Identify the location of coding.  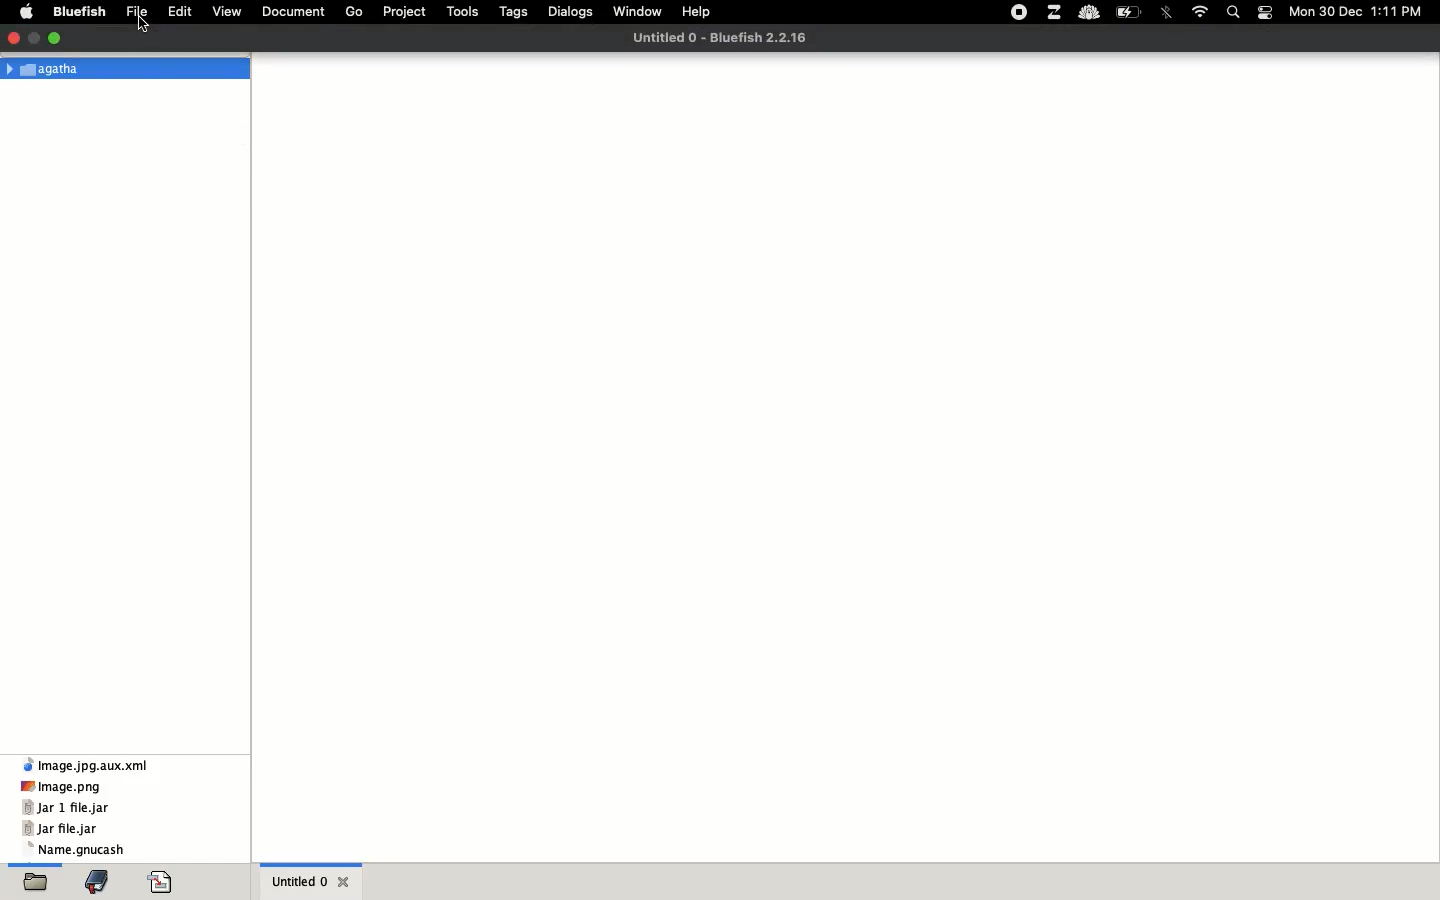
(166, 883).